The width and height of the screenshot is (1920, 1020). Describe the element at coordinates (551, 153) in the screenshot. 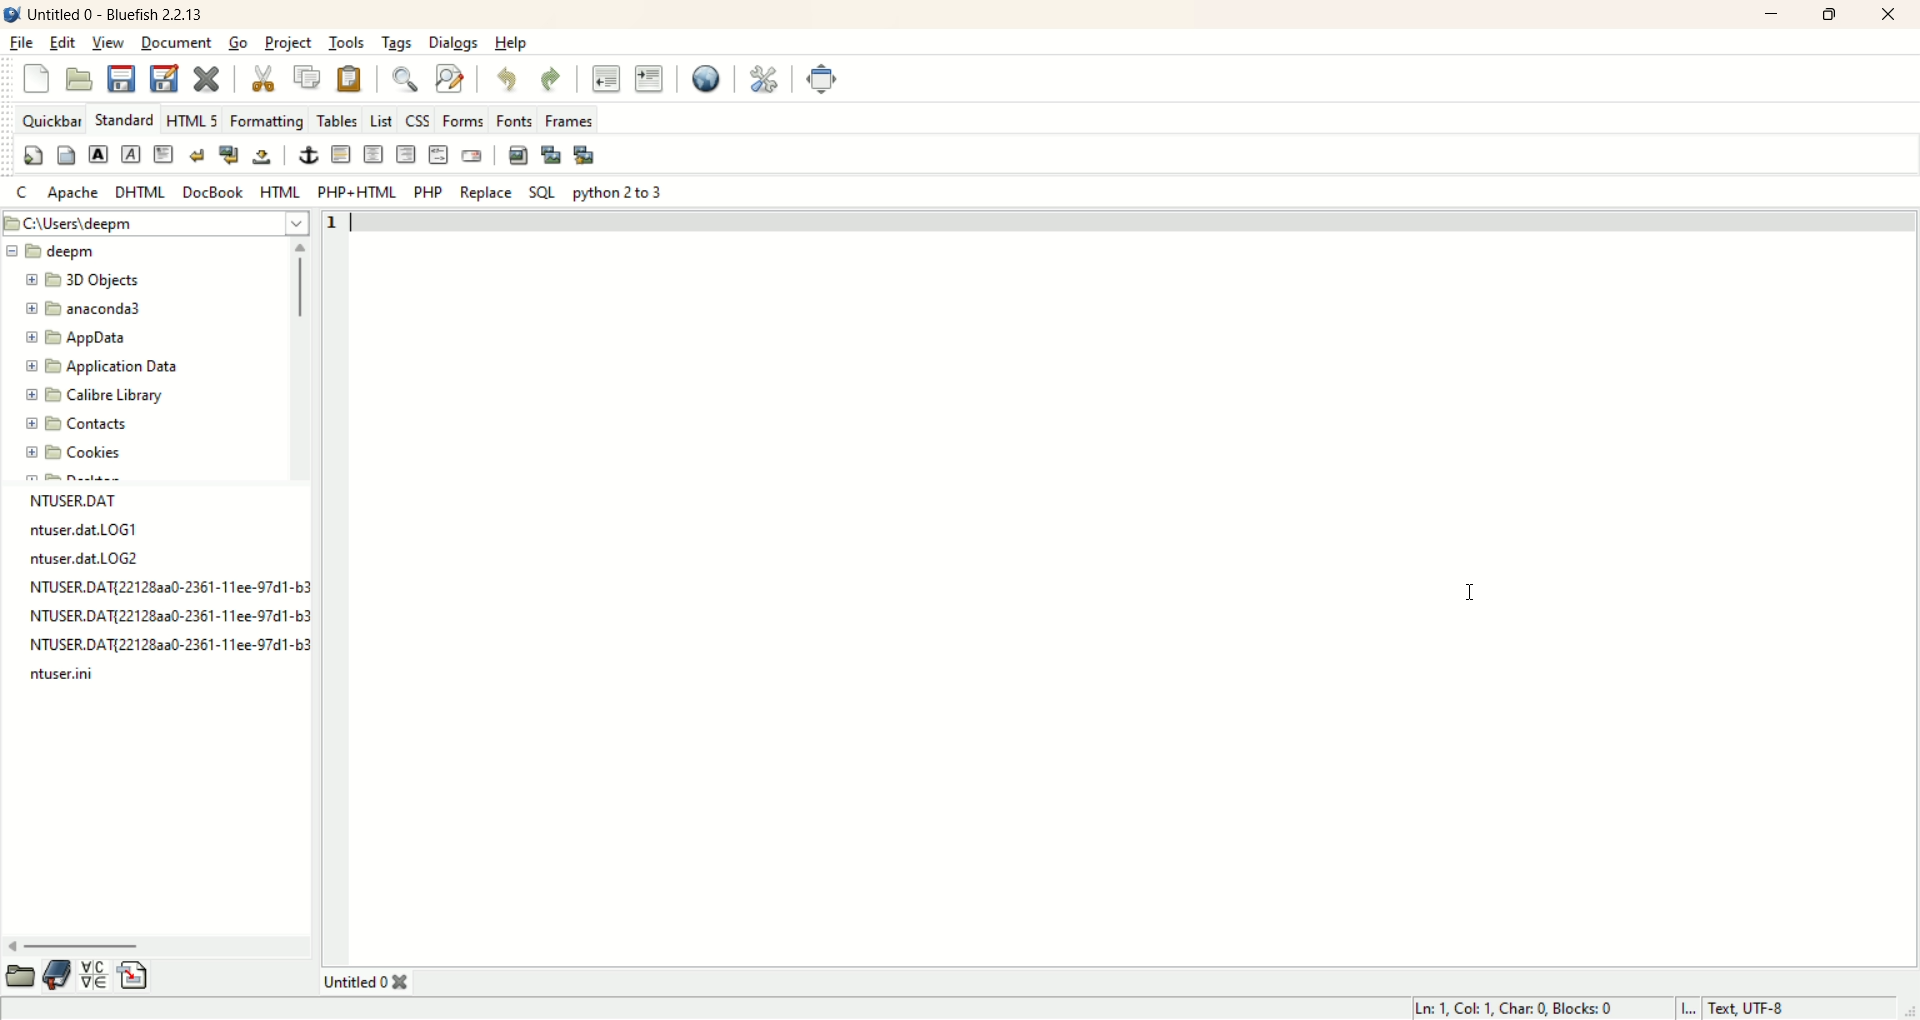

I see `insert thumbnail` at that location.